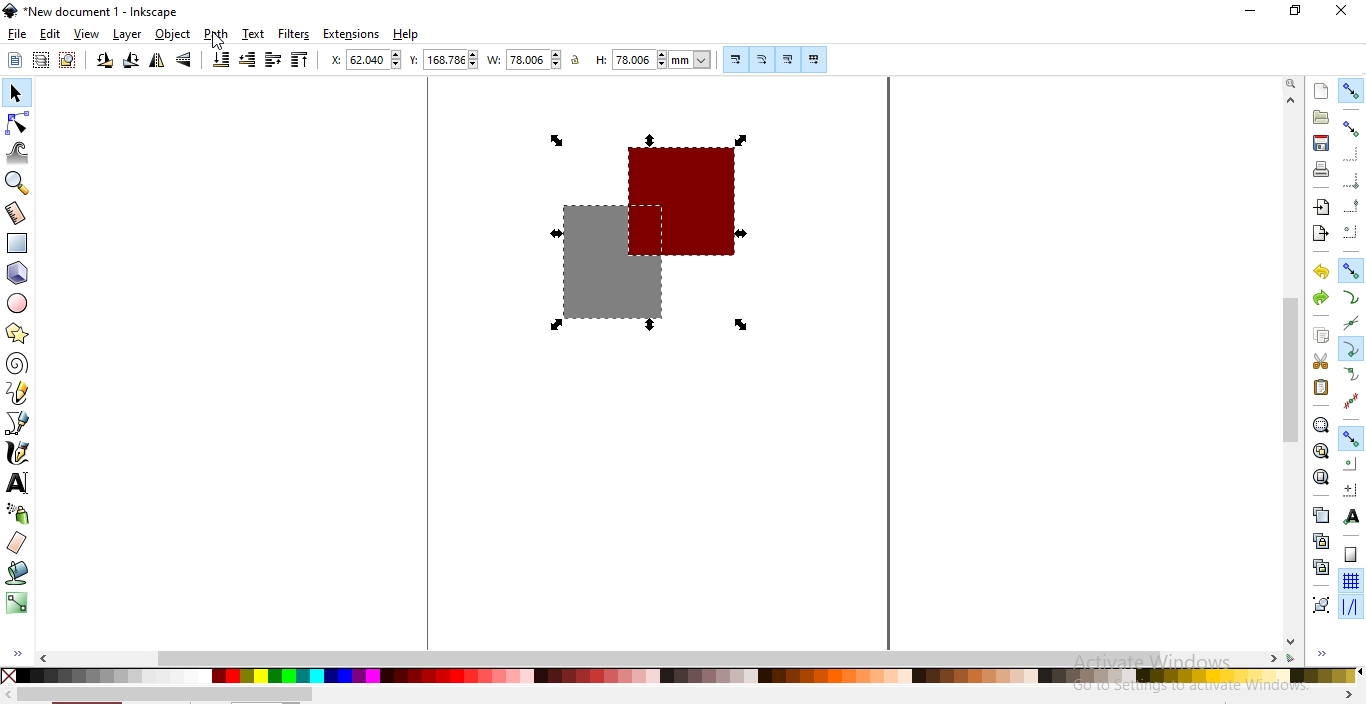 This screenshot has width=1366, height=704. What do you see at coordinates (368, 62) in the screenshot?
I see `horizontal coordinate of selection` at bounding box center [368, 62].